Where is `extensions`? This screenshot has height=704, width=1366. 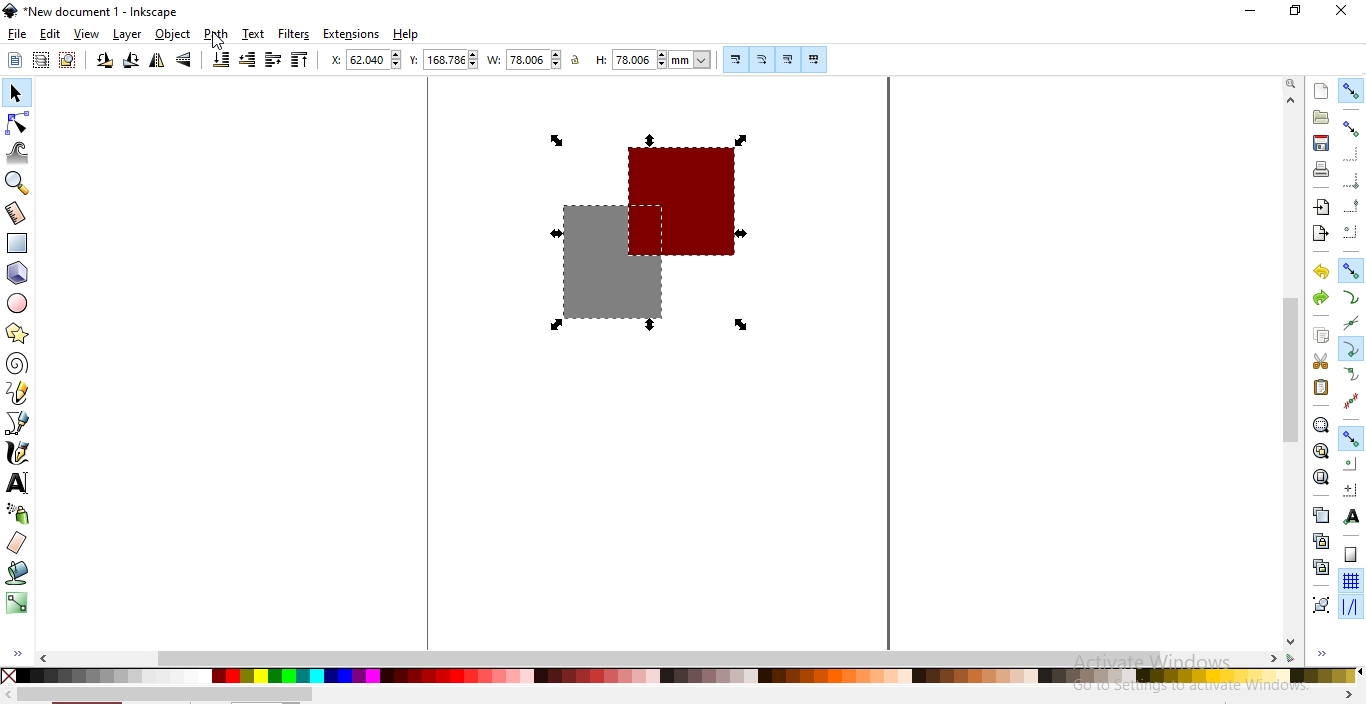
extensions is located at coordinates (353, 34).